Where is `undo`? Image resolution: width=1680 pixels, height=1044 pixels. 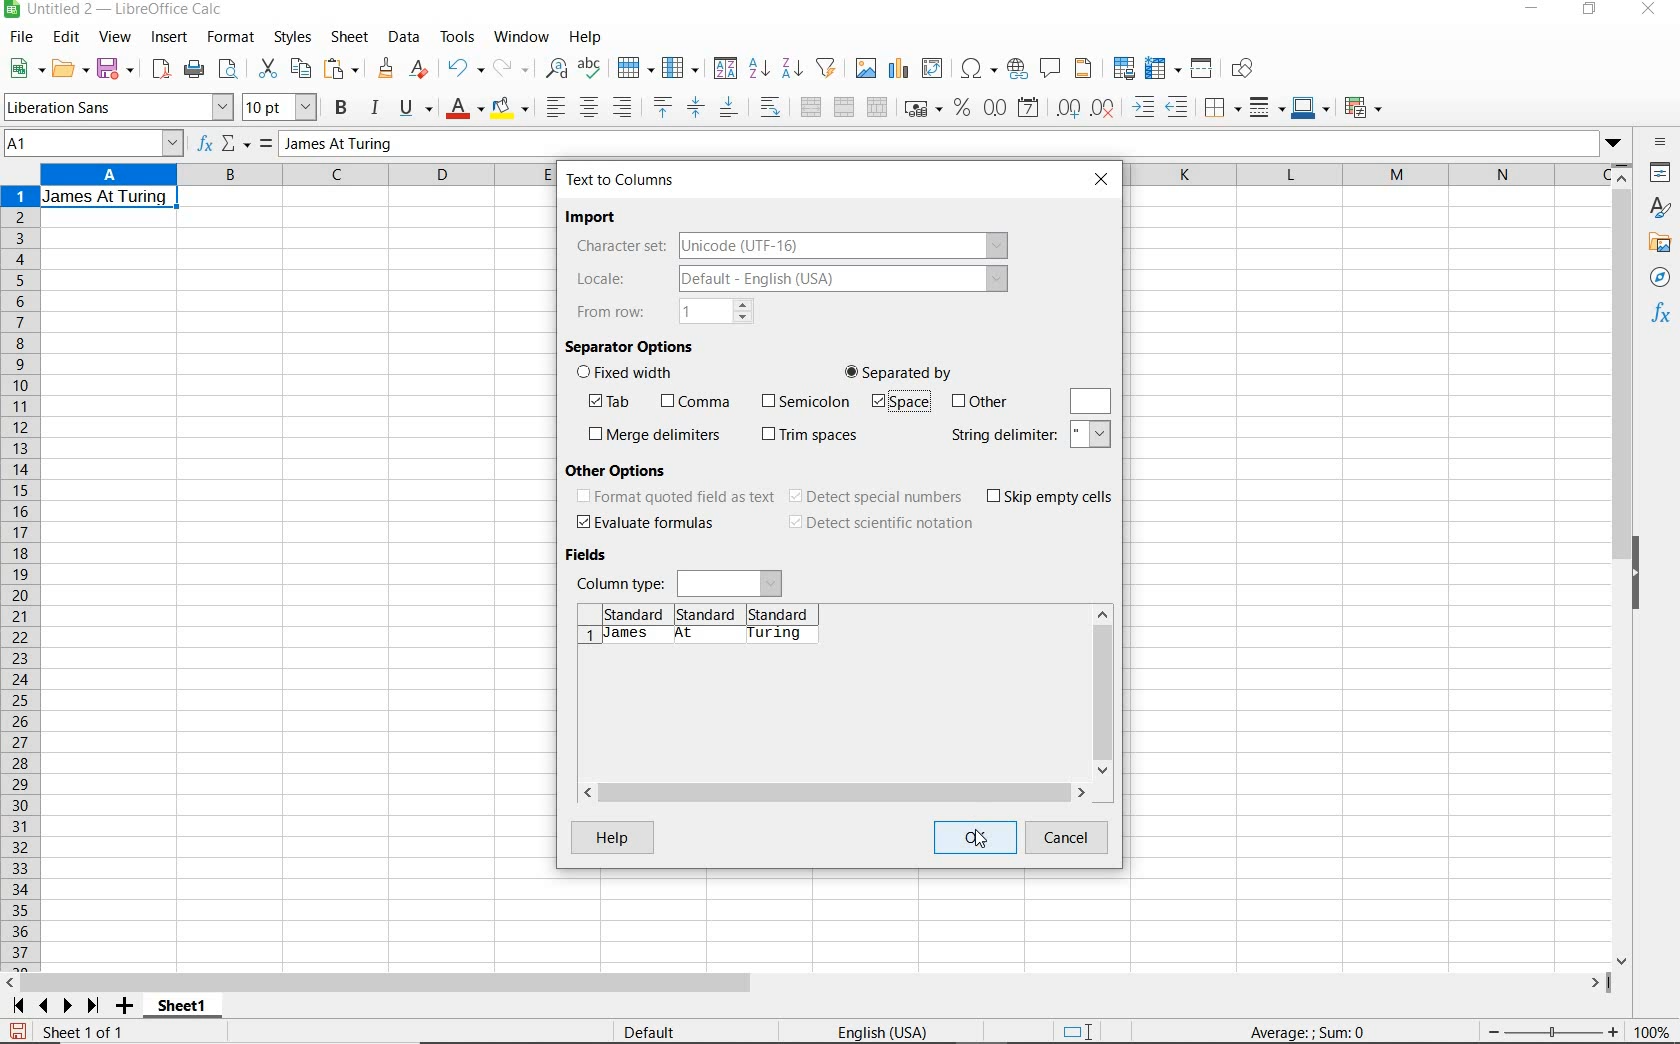
undo is located at coordinates (464, 69).